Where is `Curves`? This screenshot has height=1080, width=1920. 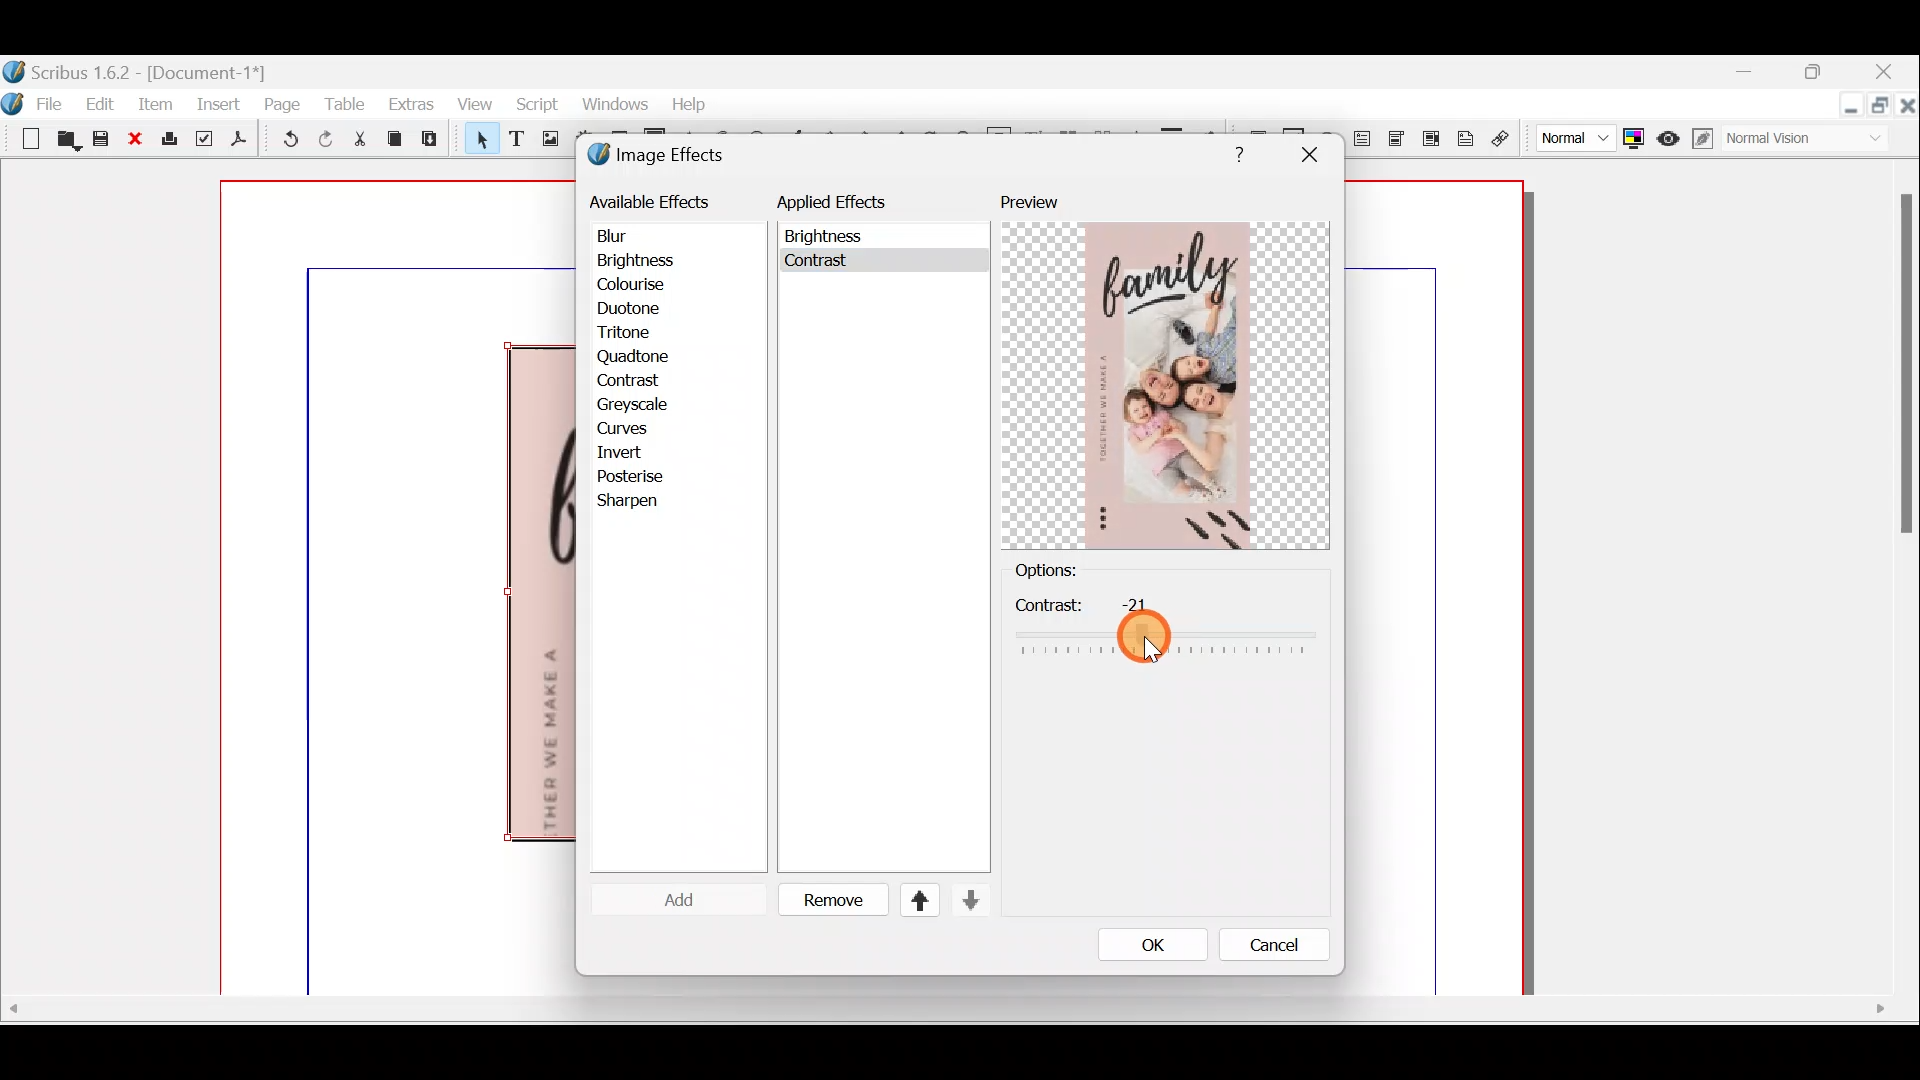 Curves is located at coordinates (637, 427).